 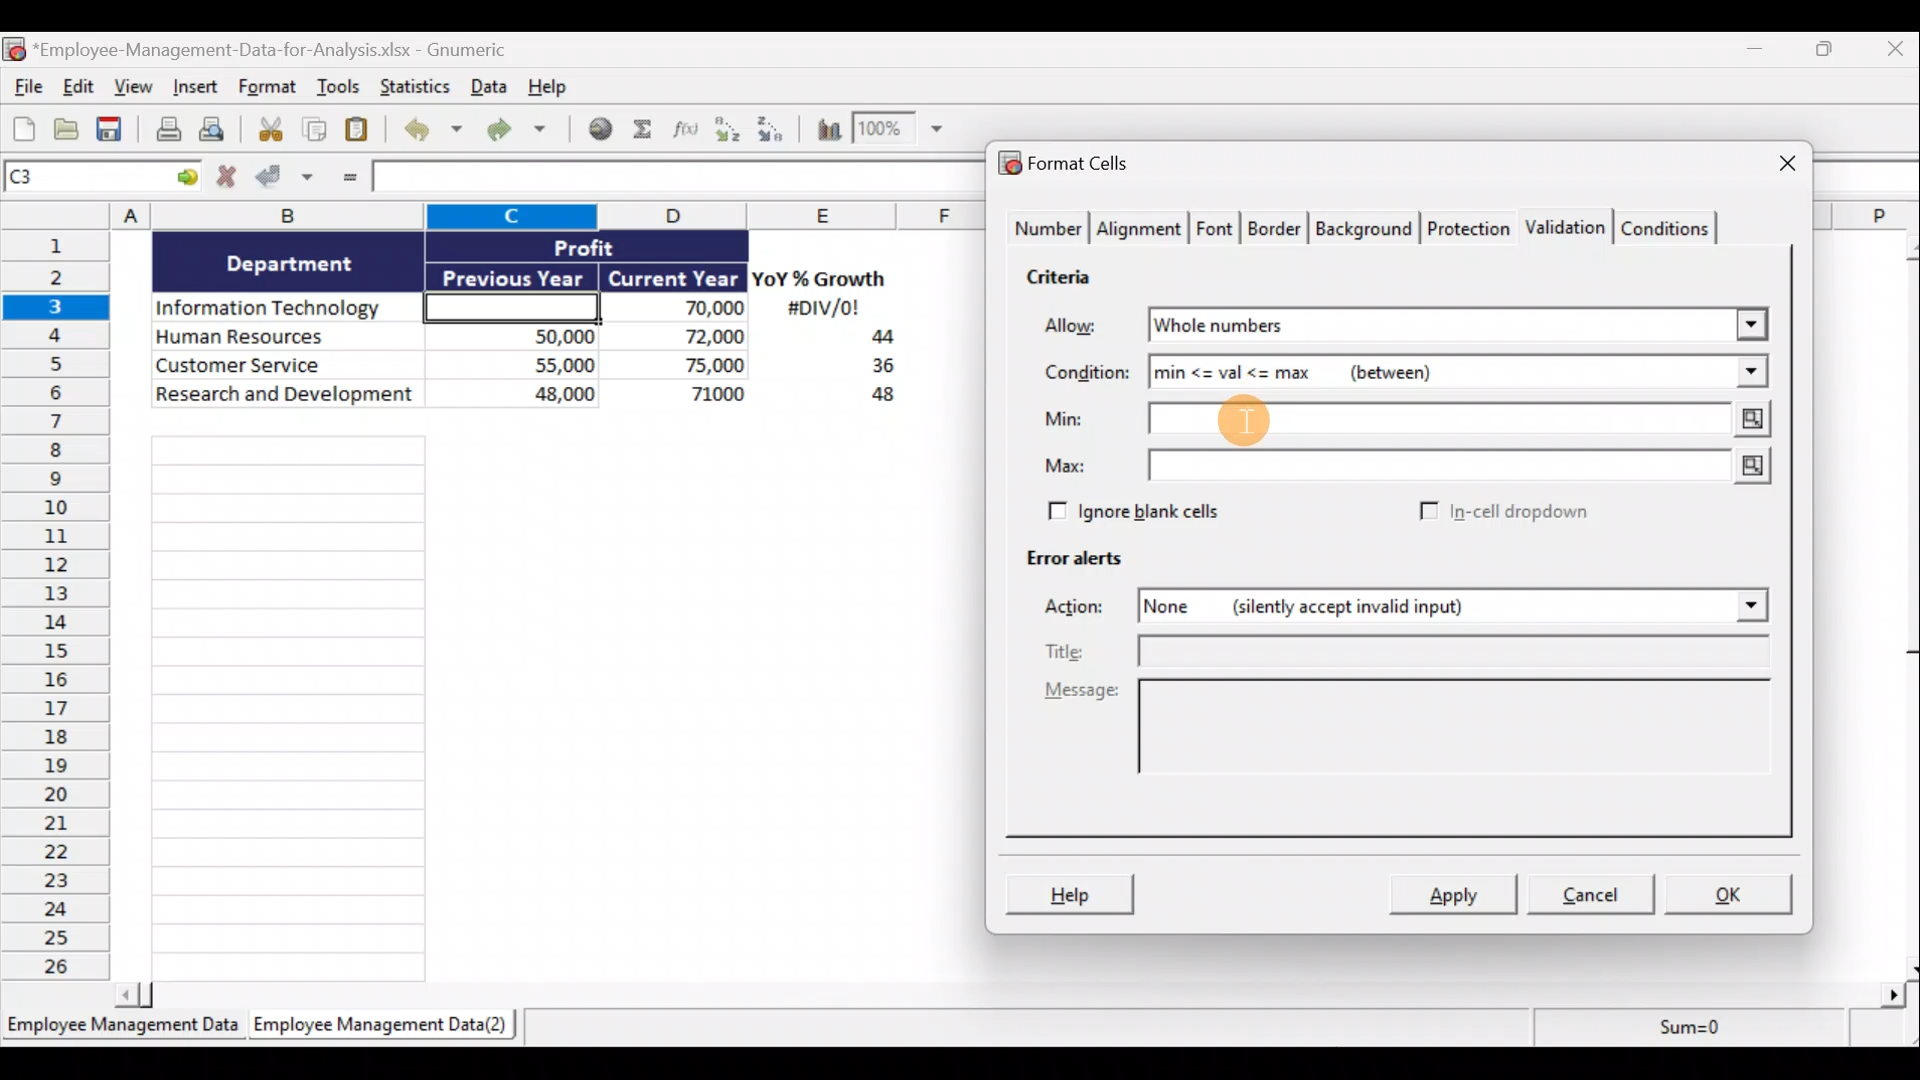 I want to click on Data, so click(x=487, y=86).